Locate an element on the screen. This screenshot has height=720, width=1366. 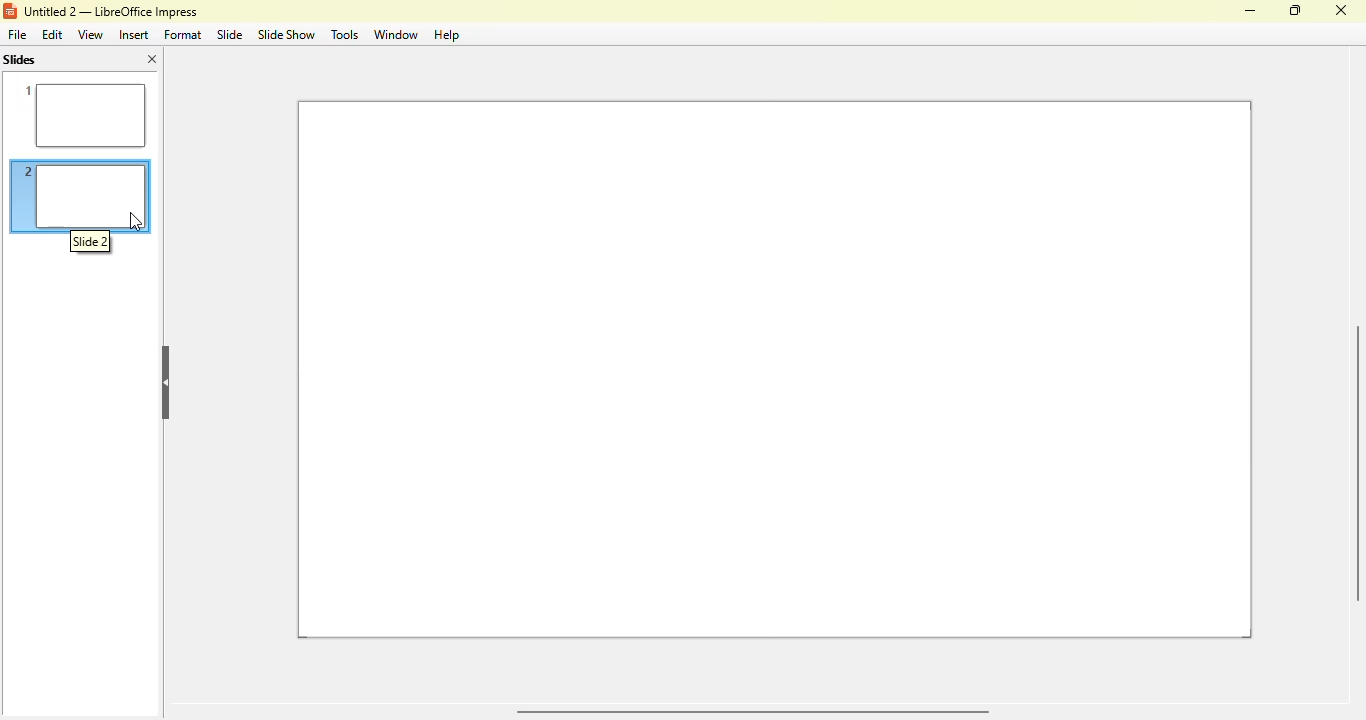
close is located at coordinates (1340, 10).